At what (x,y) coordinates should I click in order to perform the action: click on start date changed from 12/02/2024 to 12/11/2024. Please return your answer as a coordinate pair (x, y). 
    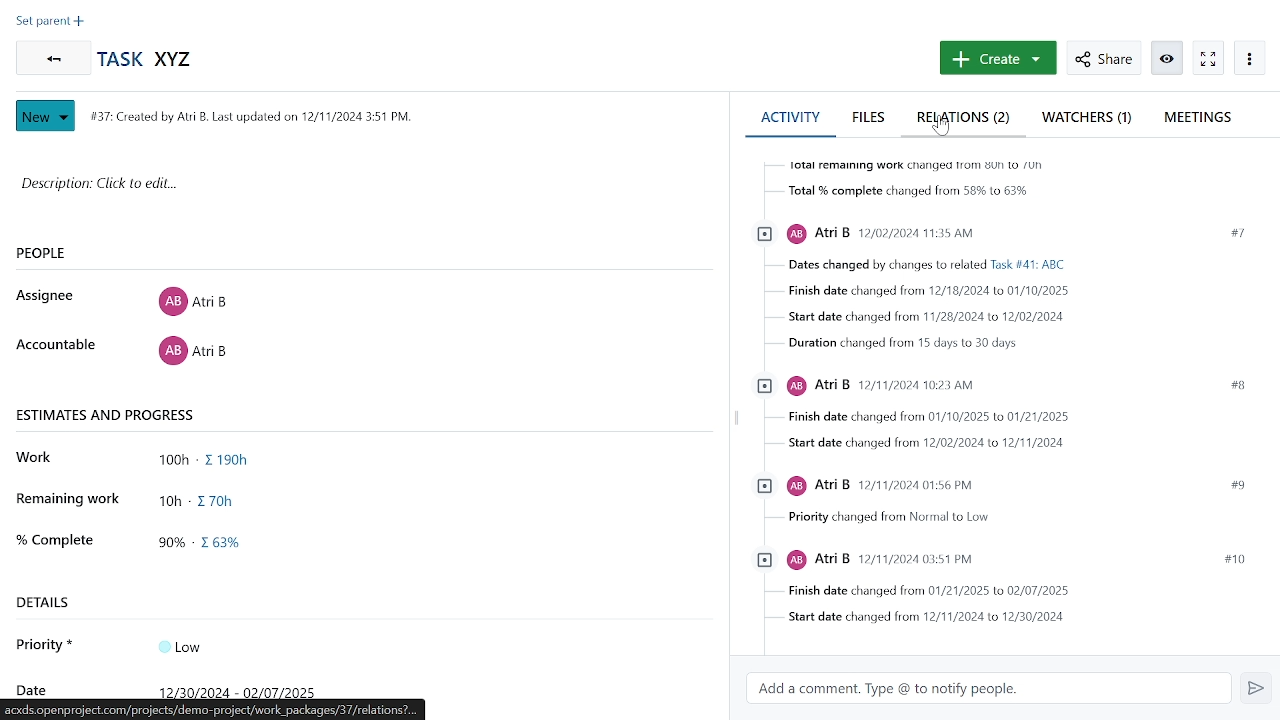
    Looking at the image, I should click on (918, 443).